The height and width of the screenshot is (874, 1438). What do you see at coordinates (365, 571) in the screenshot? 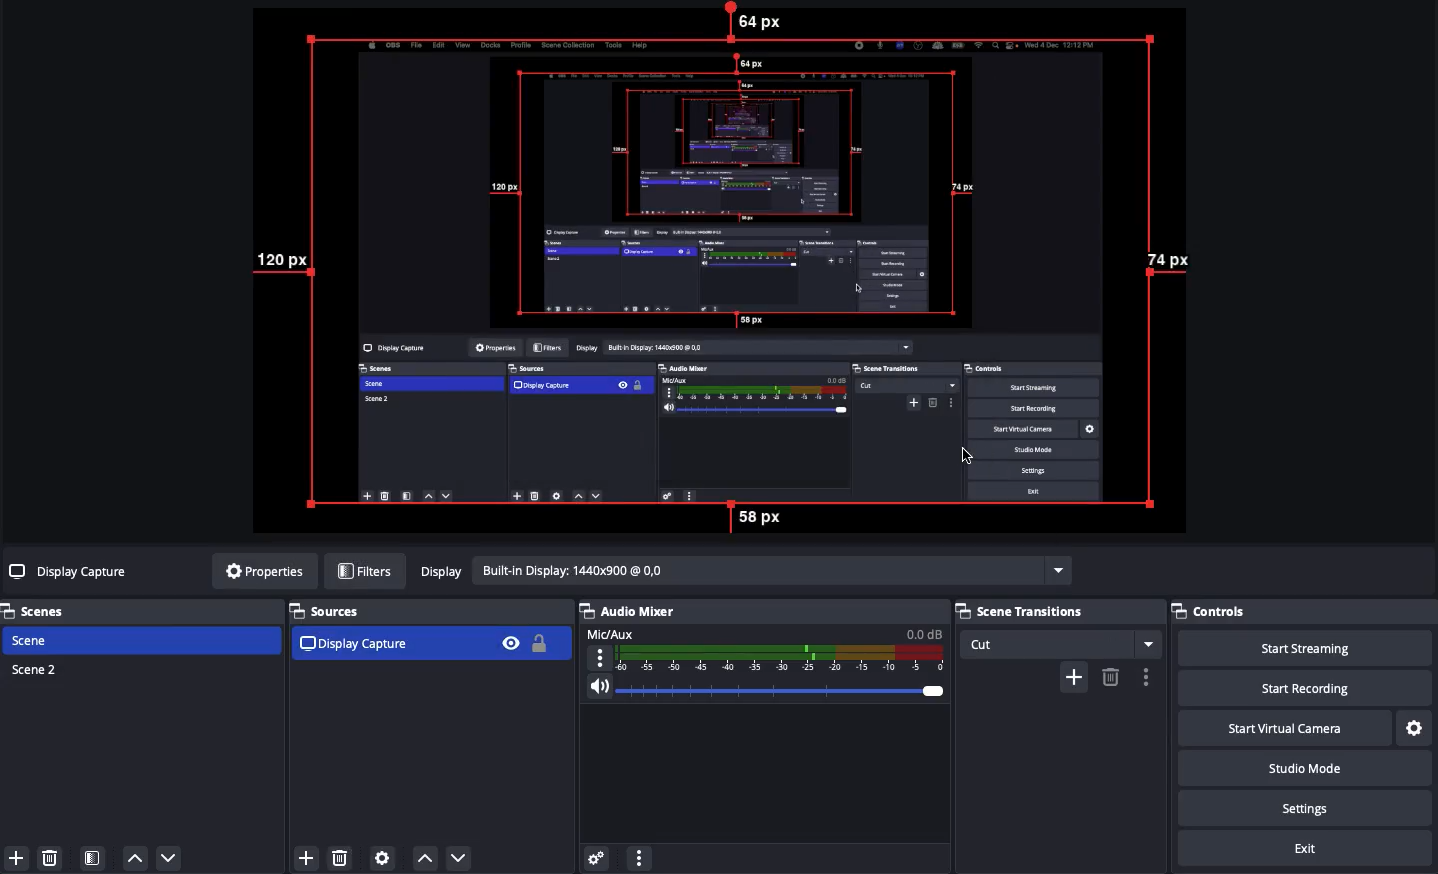
I see `Fitters` at bounding box center [365, 571].